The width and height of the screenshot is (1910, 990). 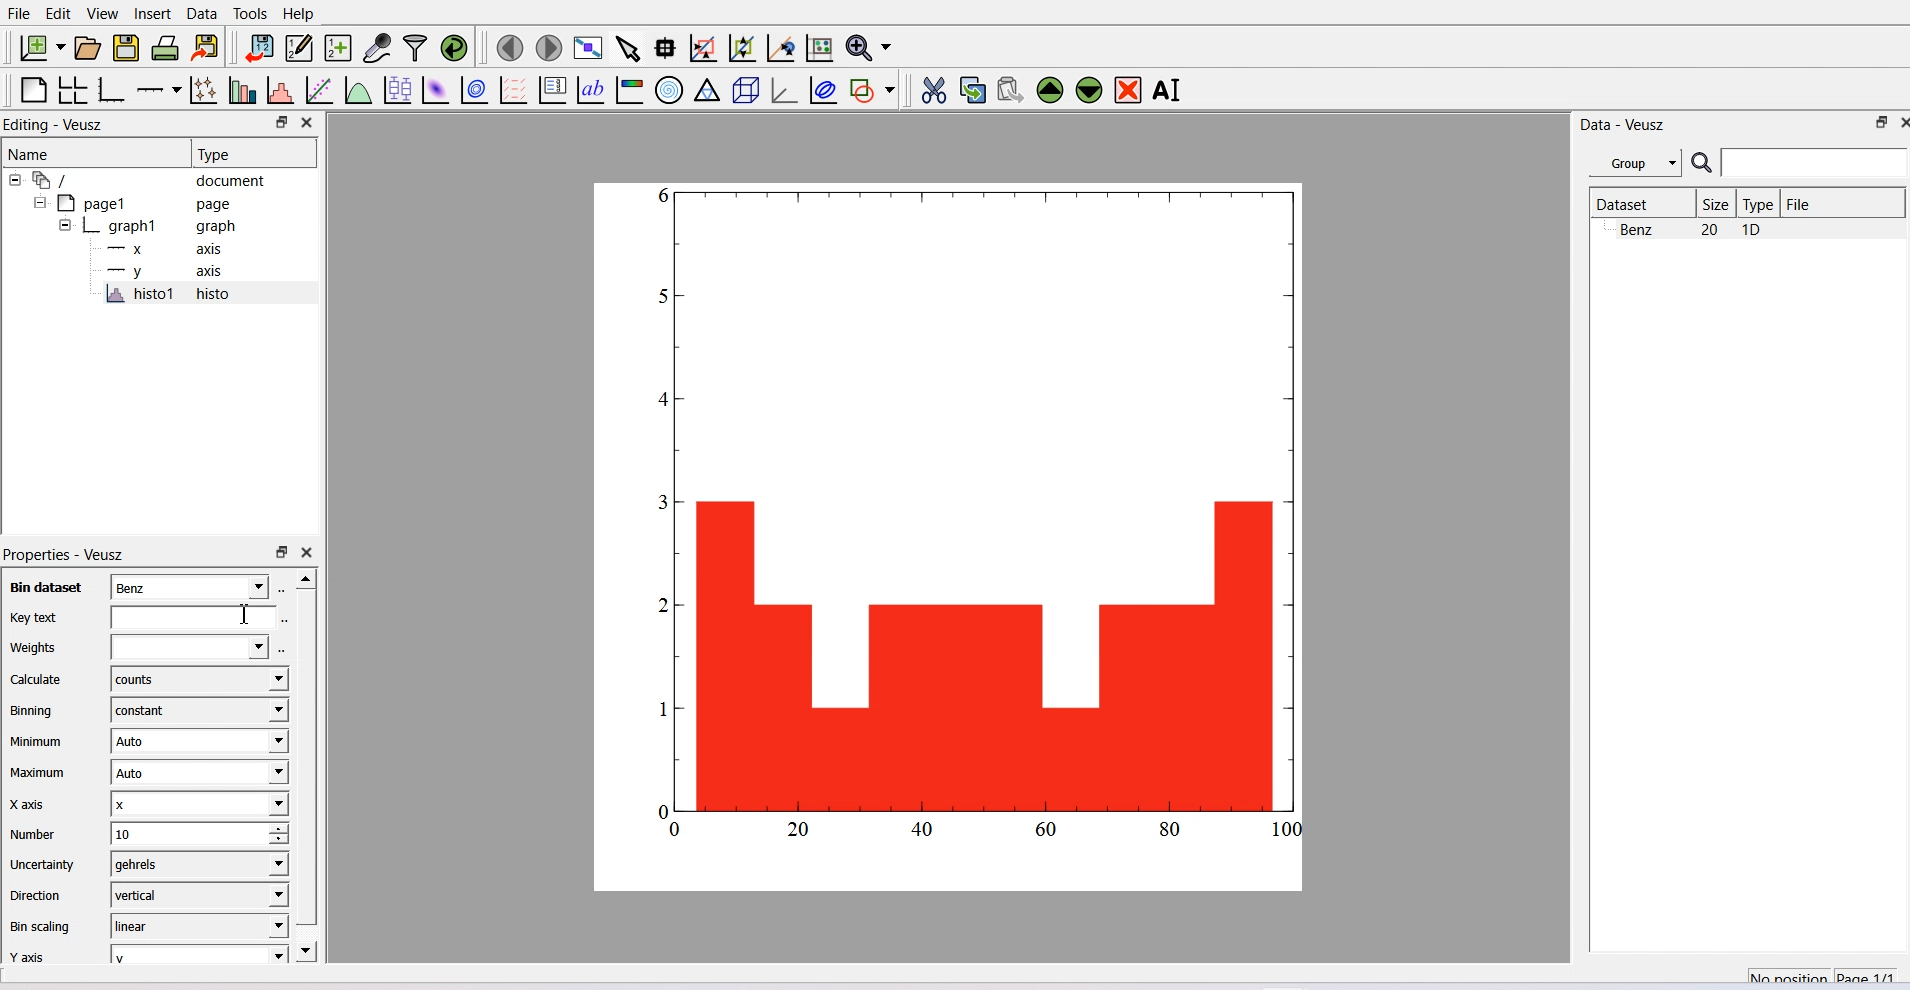 What do you see at coordinates (250, 14) in the screenshot?
I see `Tools` at bounding box center [250, 14].